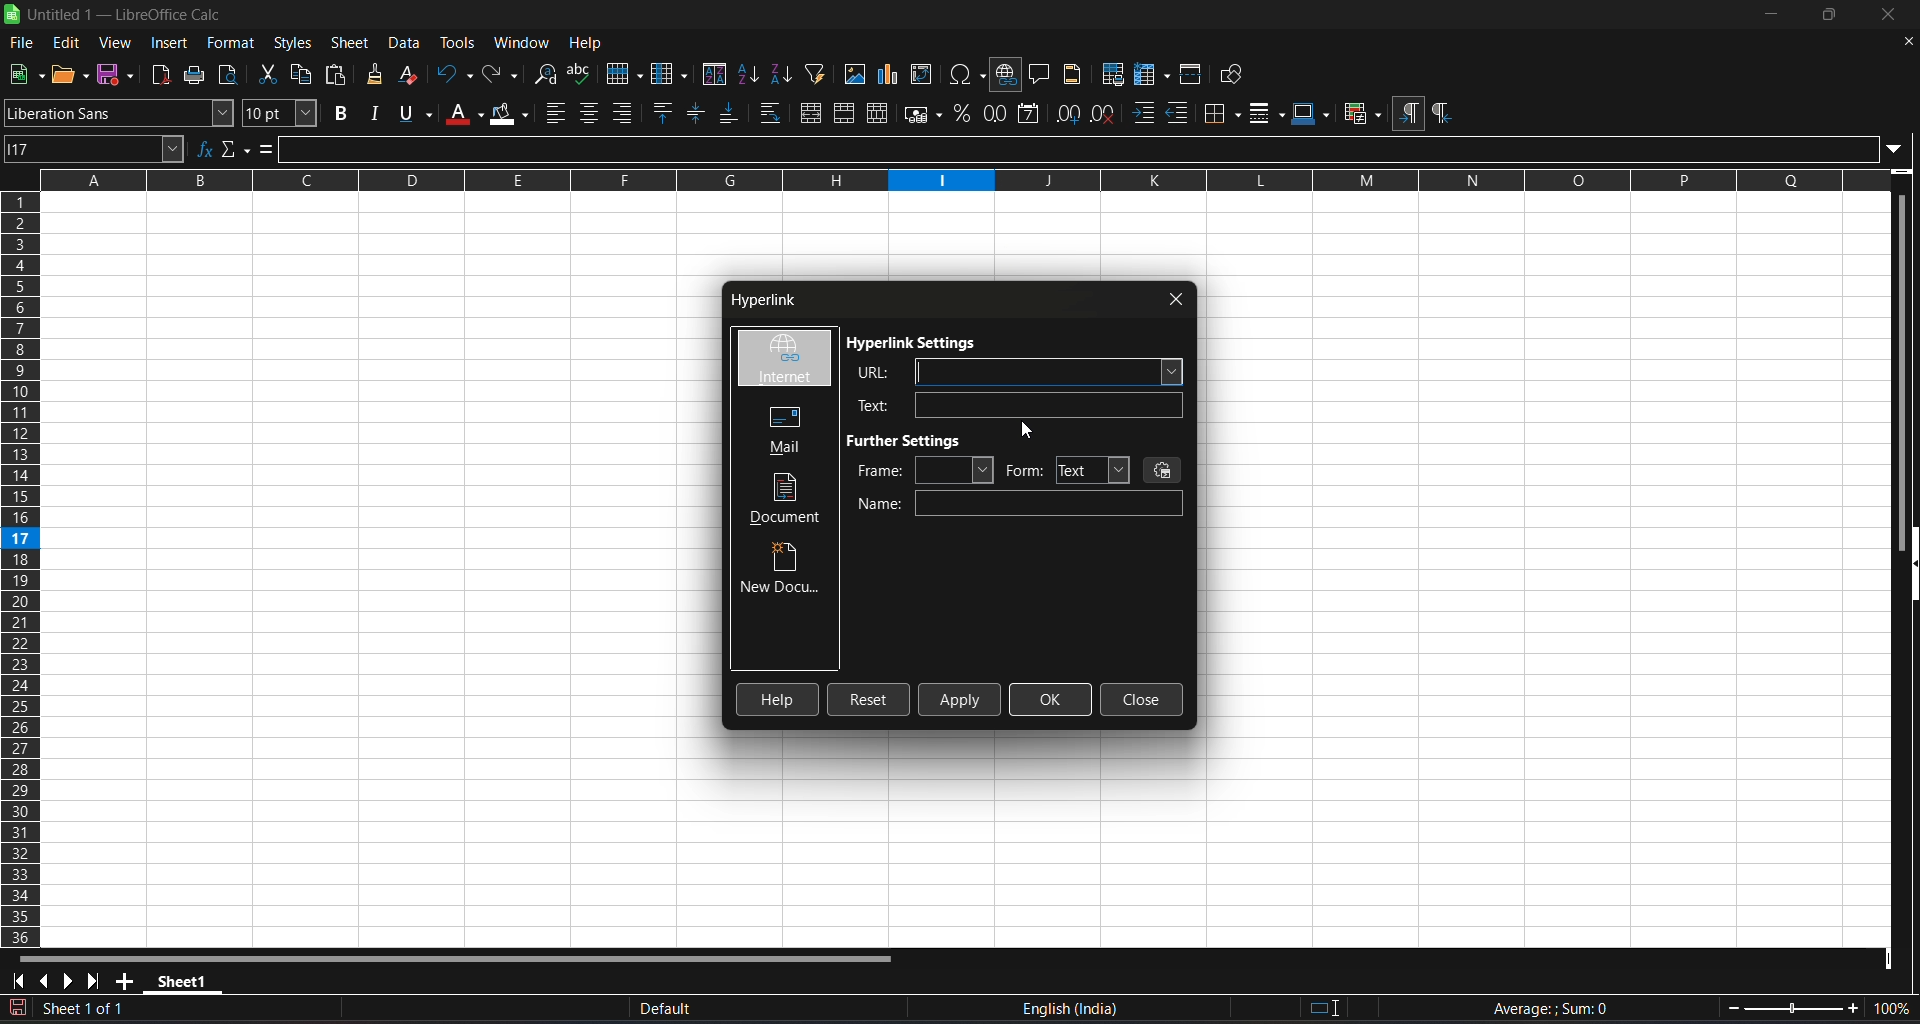 The height and width of the screenshot is (1024, 1920). Describe the element at coordinates (96, 149) in the screenshot. I see `name box` at that location.